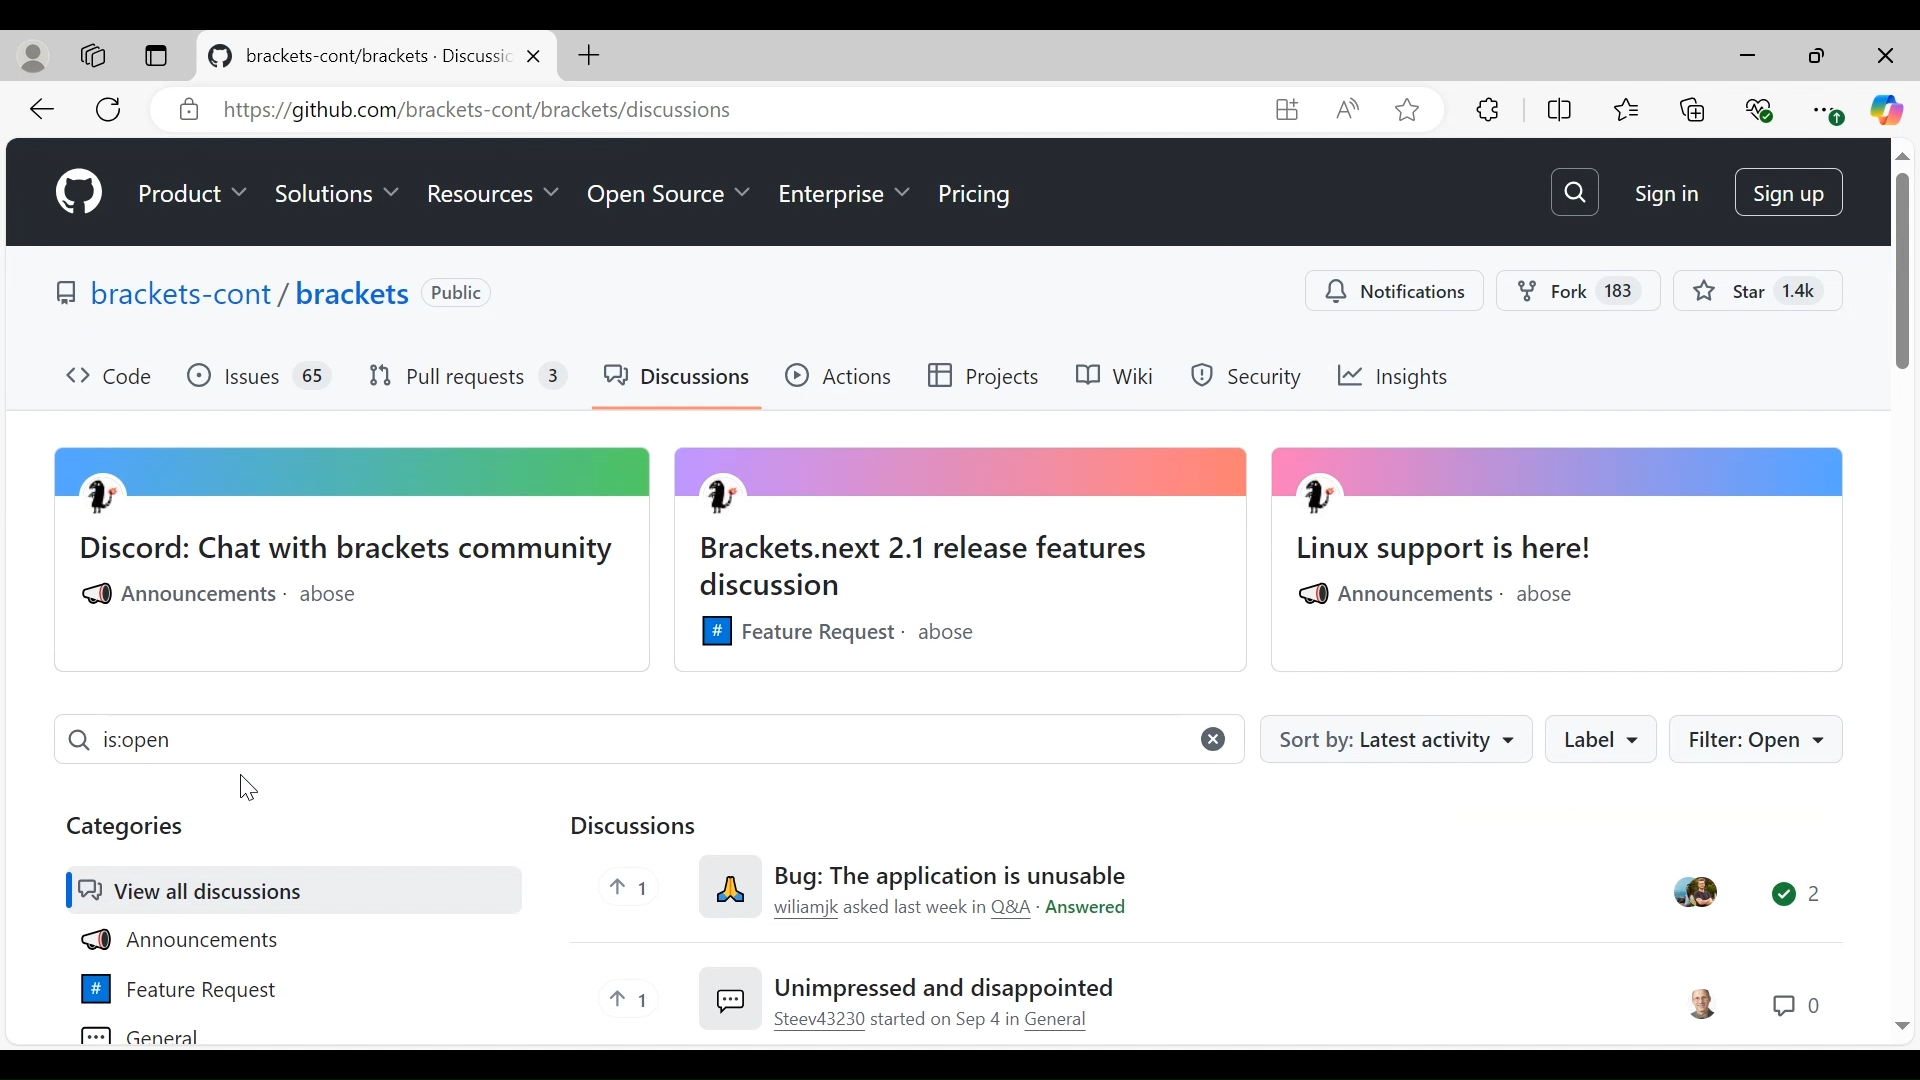 This screenshot has width=1920, height=1080. What do you see at coordinates (248, 785) in the screenshot?
I see `Cursor` at bounding box center [248, 785].